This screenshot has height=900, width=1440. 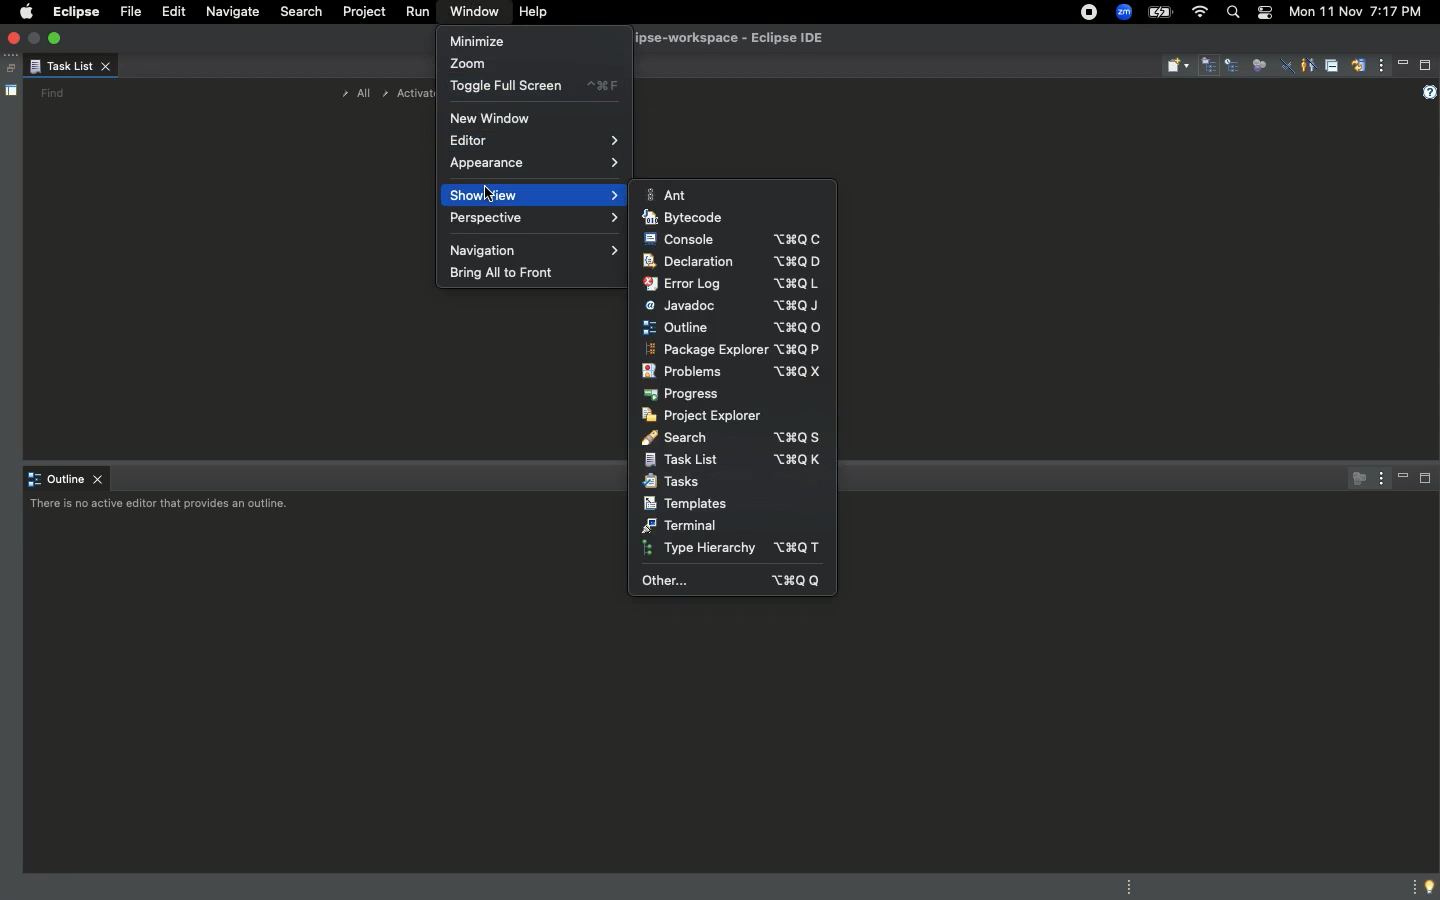 I want to click on Charge, so click(x=1162, y=12).